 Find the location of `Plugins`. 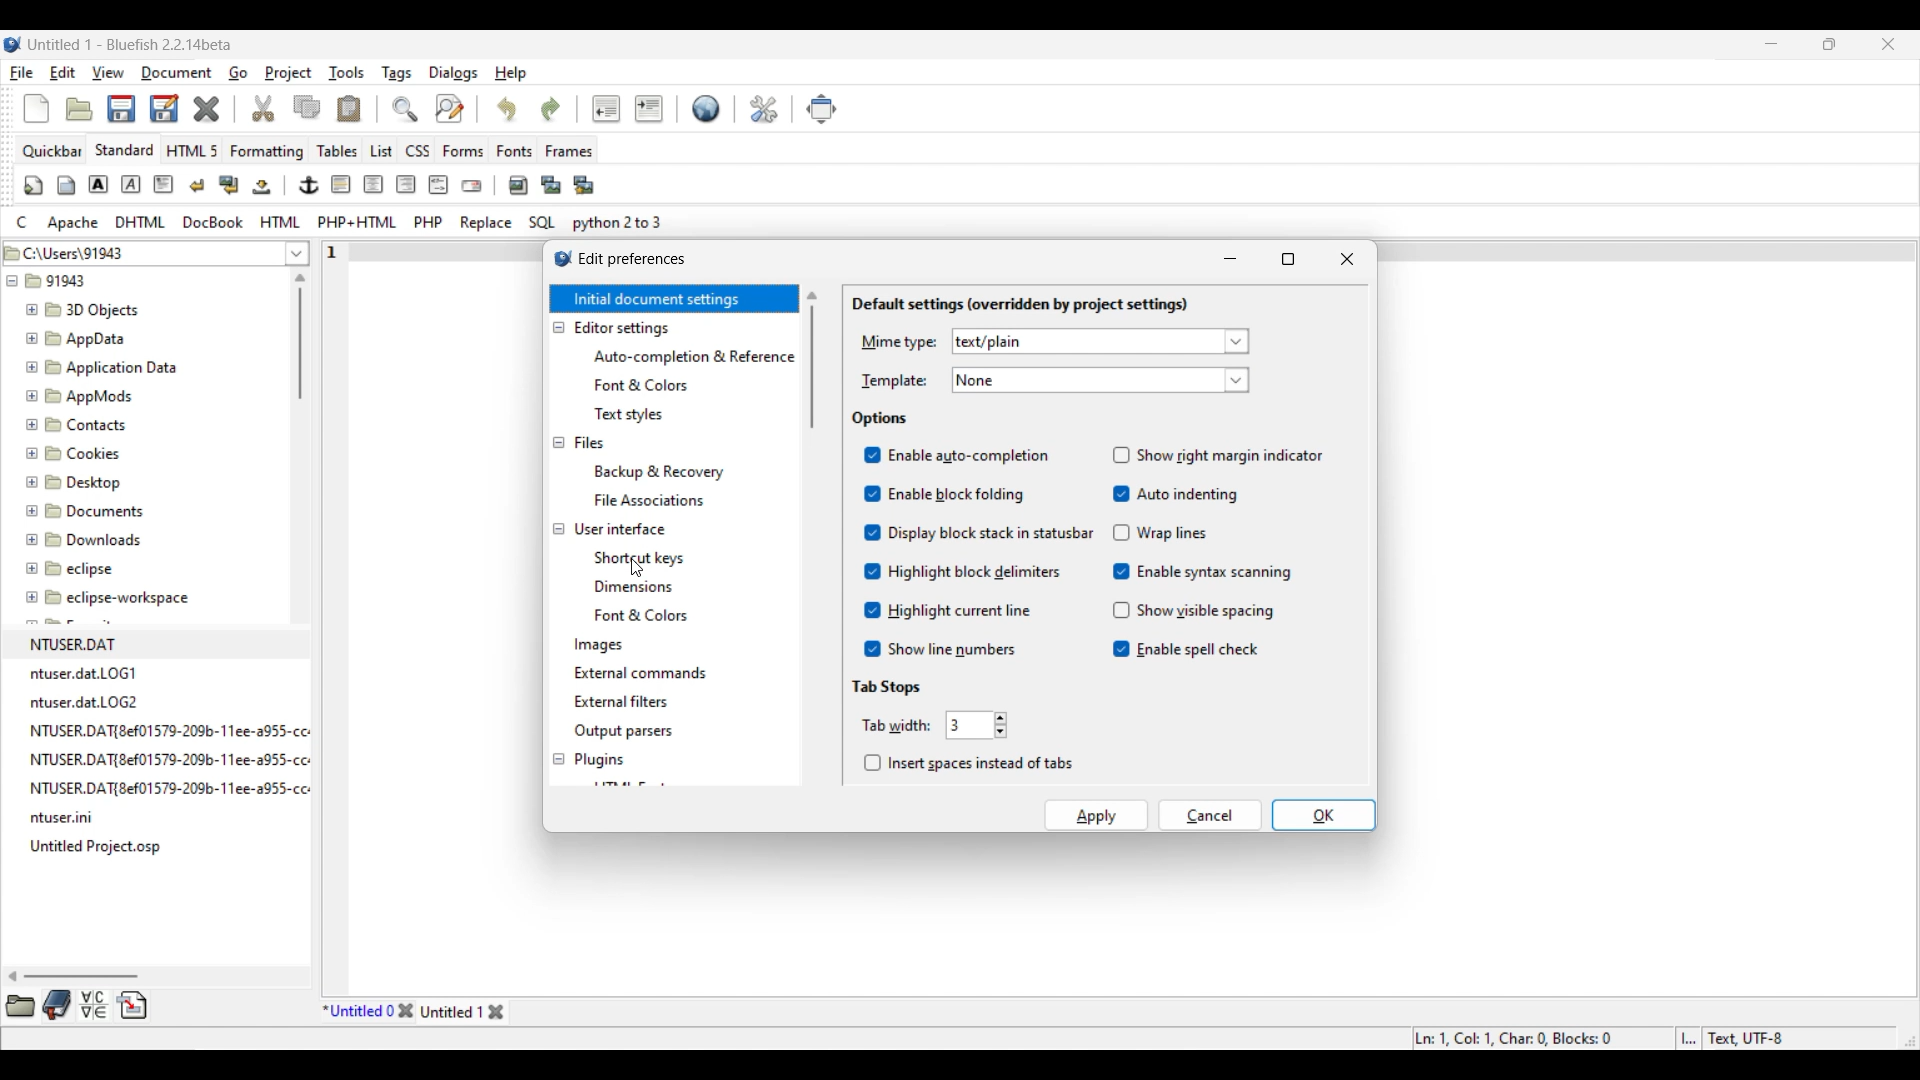

Plugins is located at coordinates (600, 760).